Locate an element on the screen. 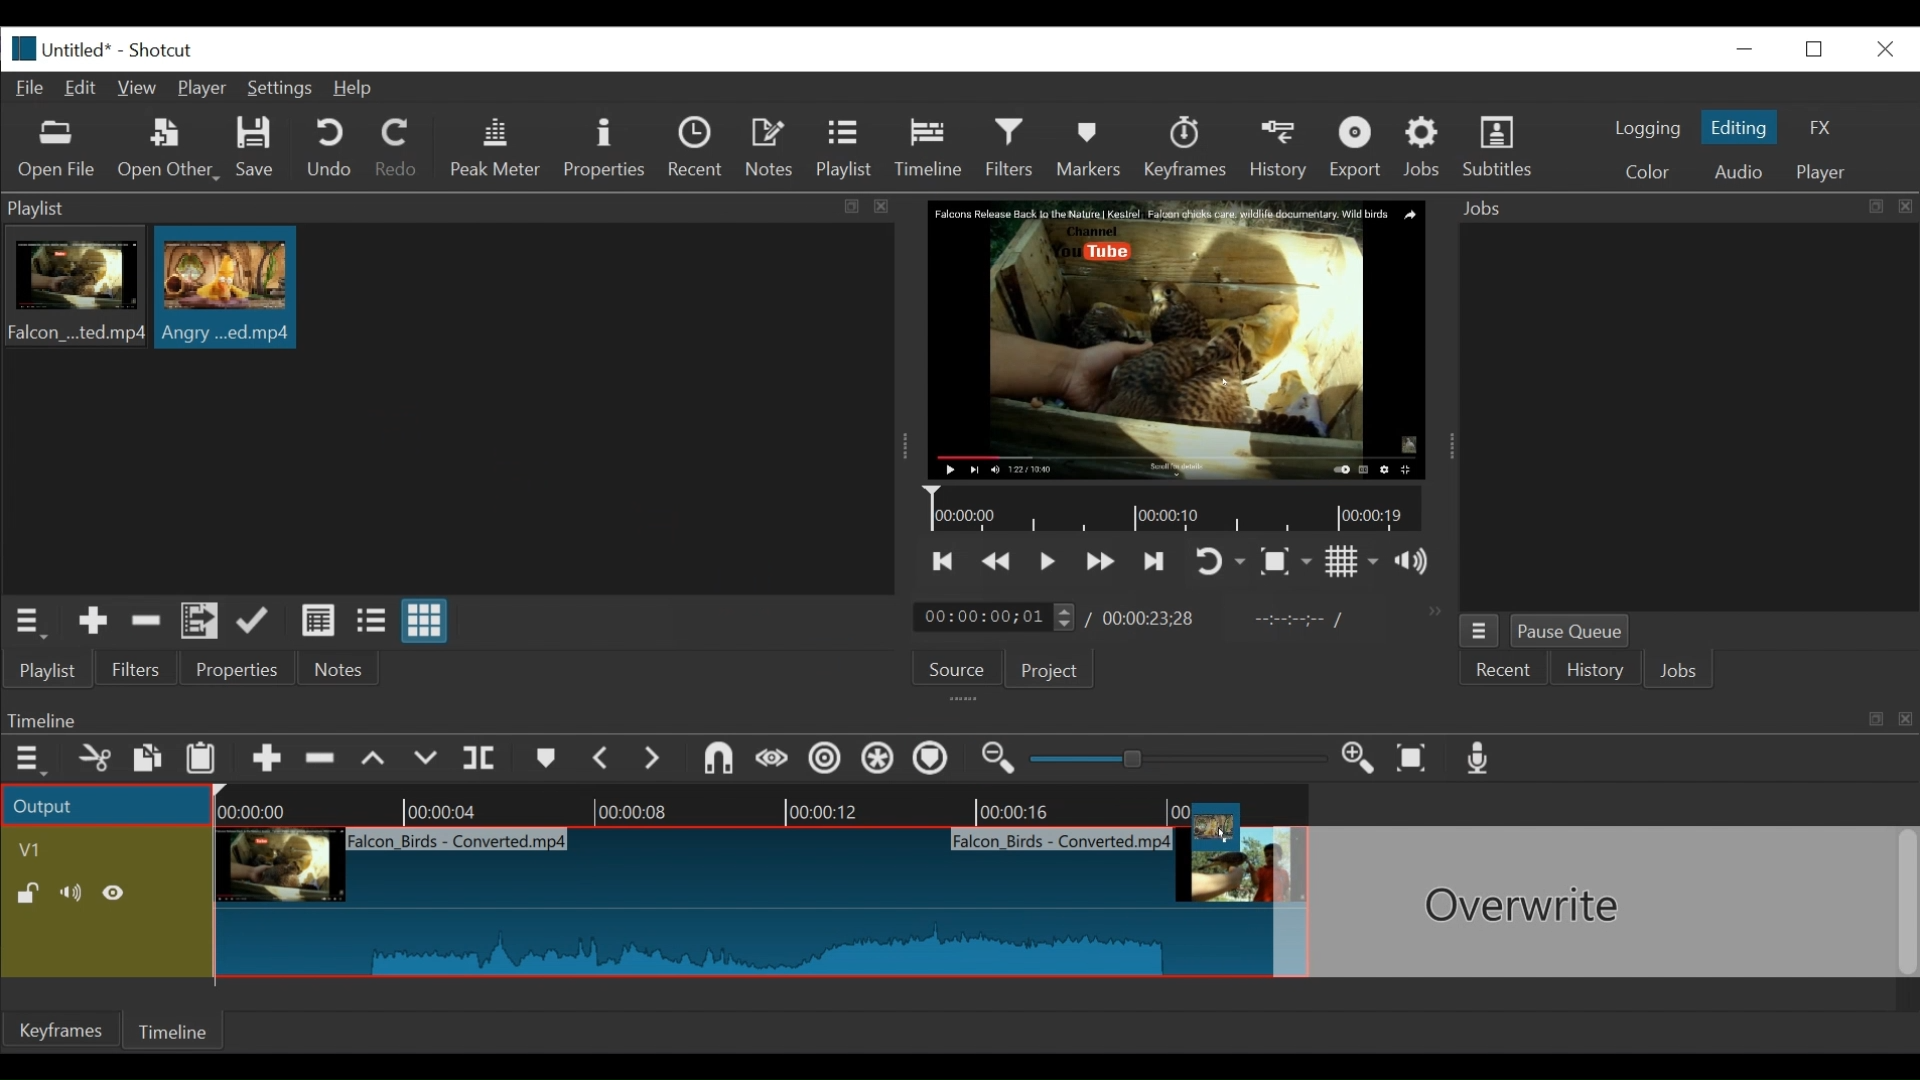 This screenshot has width=1920, height=1080. Toggle play or pause is located at coordinates (1049, 561).